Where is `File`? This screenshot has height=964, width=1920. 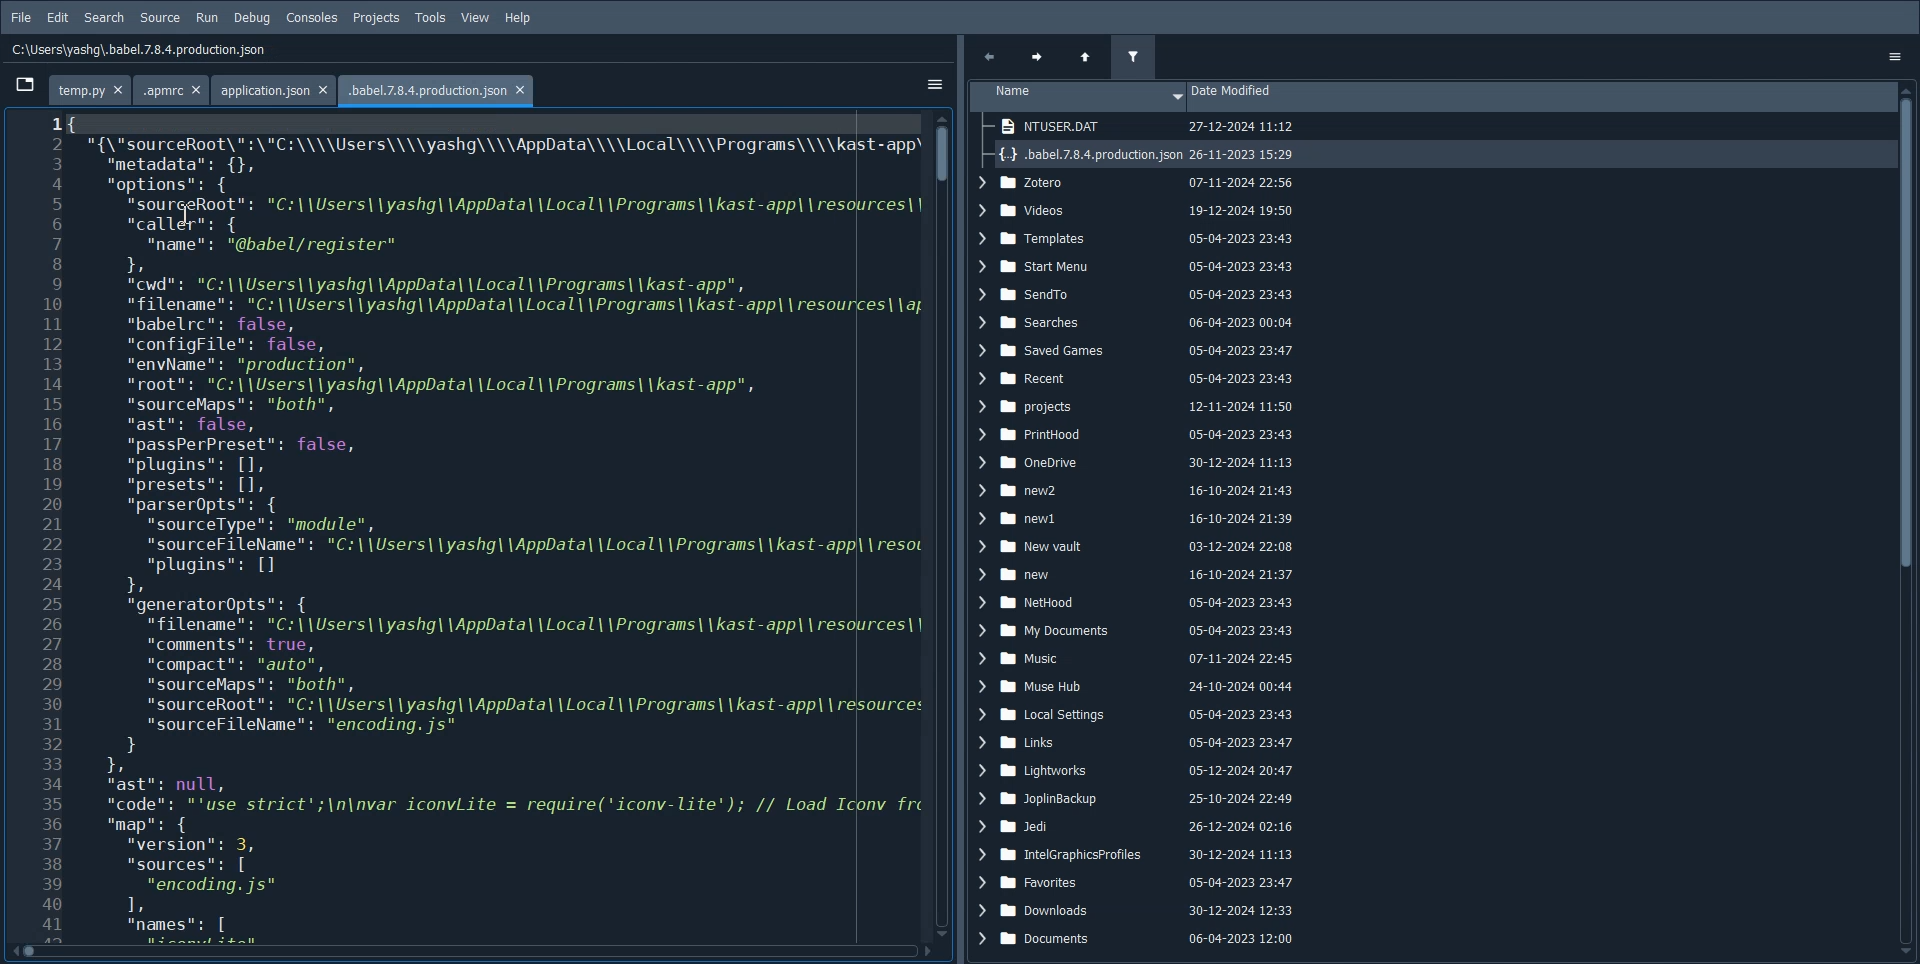 File is located at coordinates (19, 17).